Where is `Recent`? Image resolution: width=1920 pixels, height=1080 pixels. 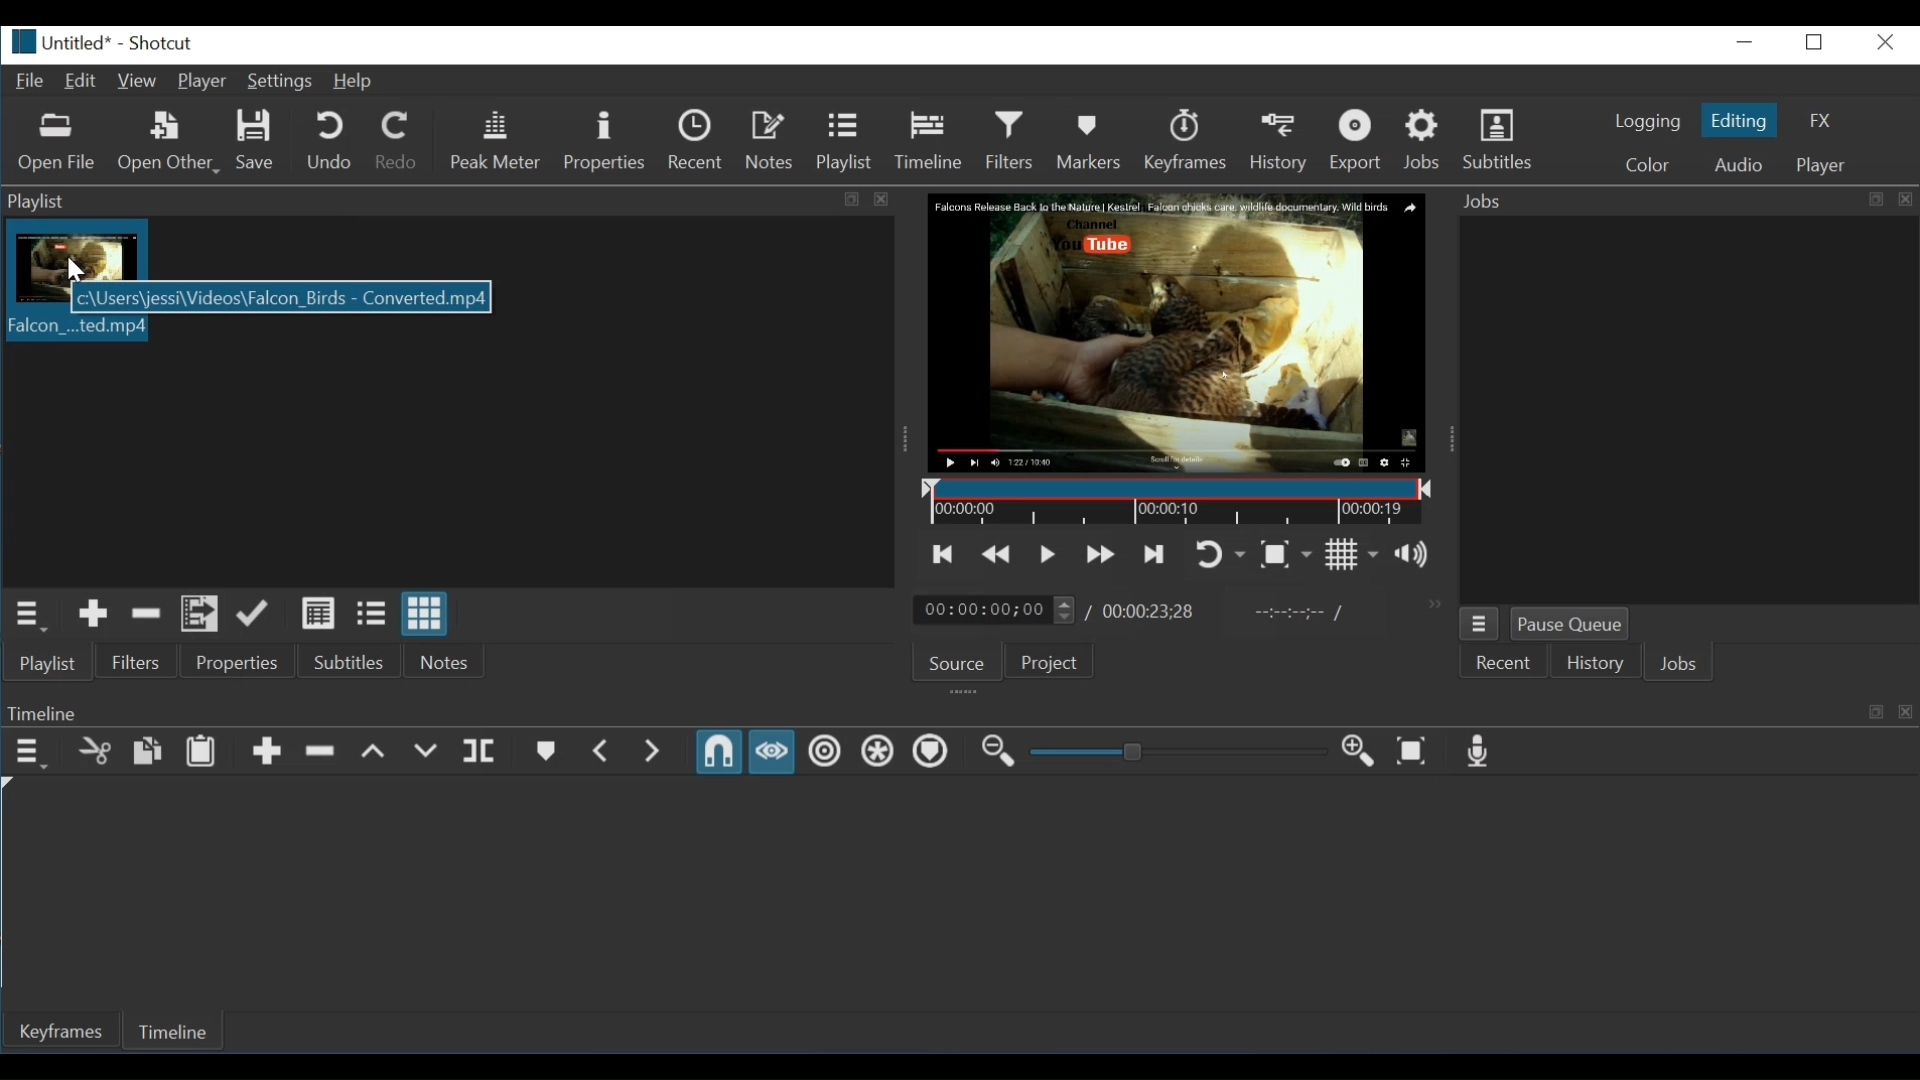
Recent is located at coordinates (697, 140).